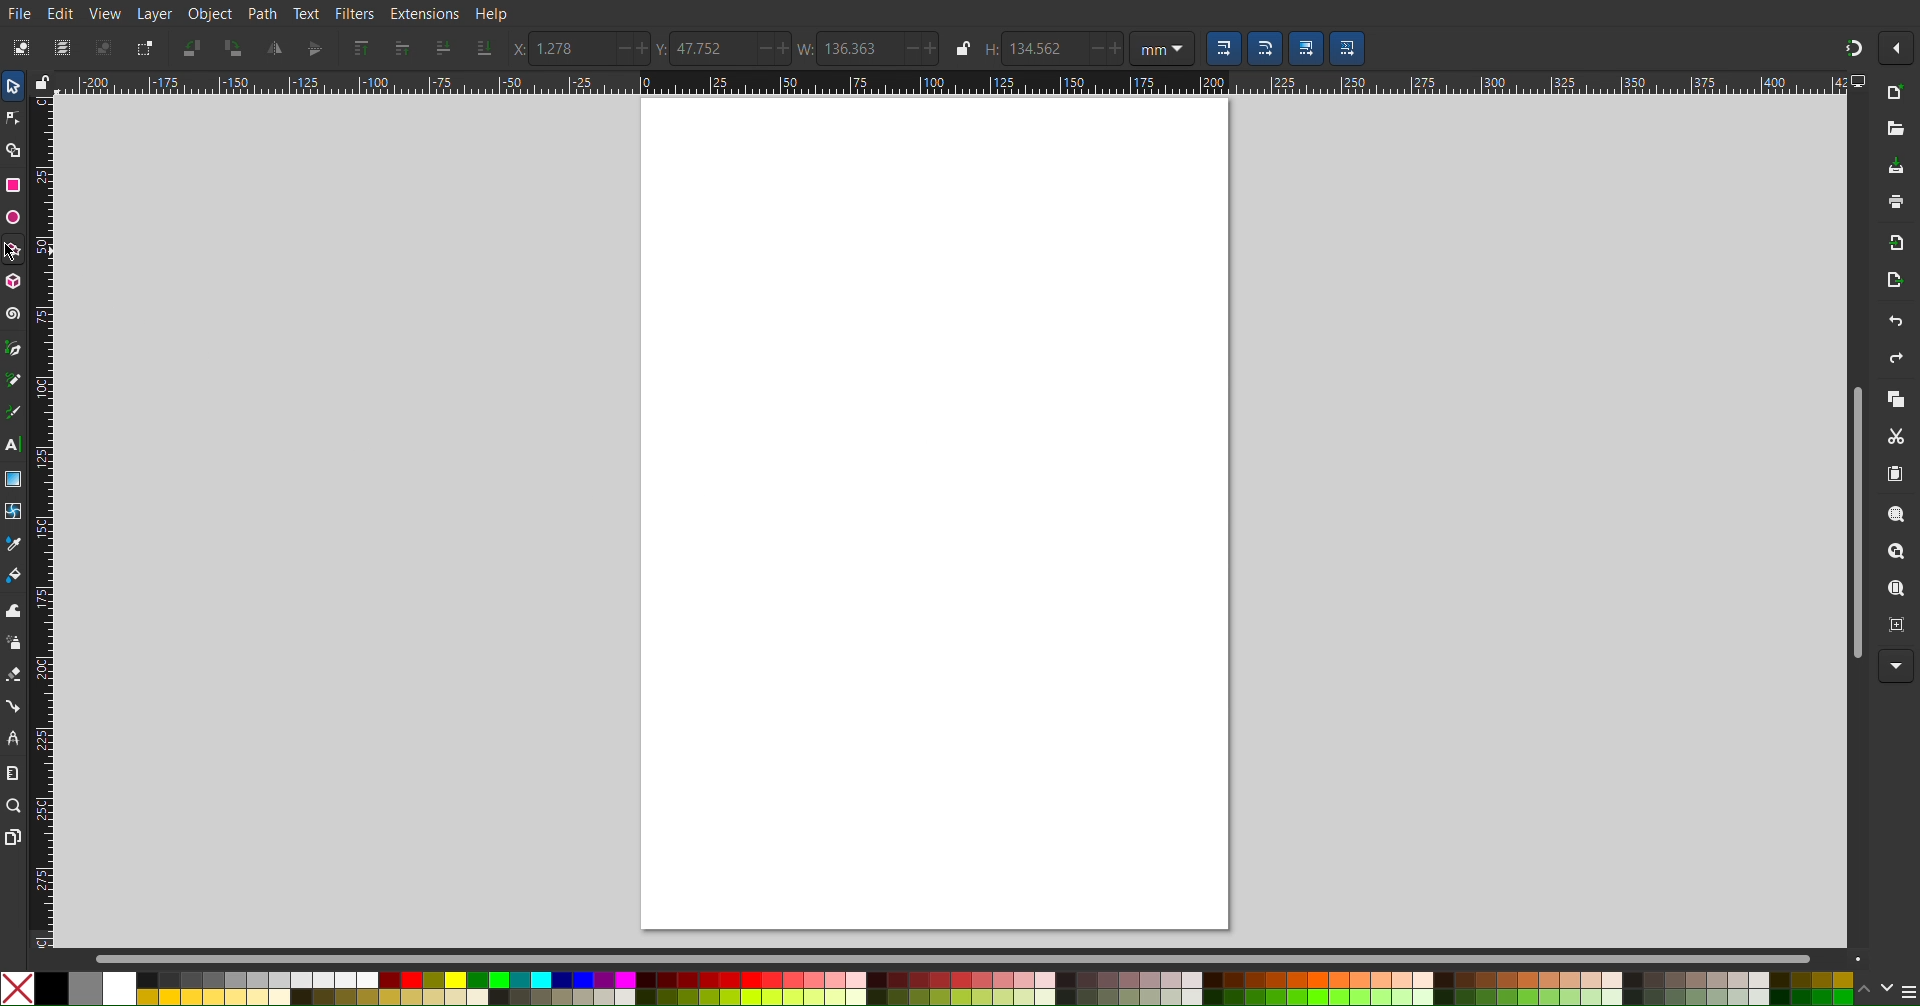  I want to click on Zoom Page, so click(1897, 590).